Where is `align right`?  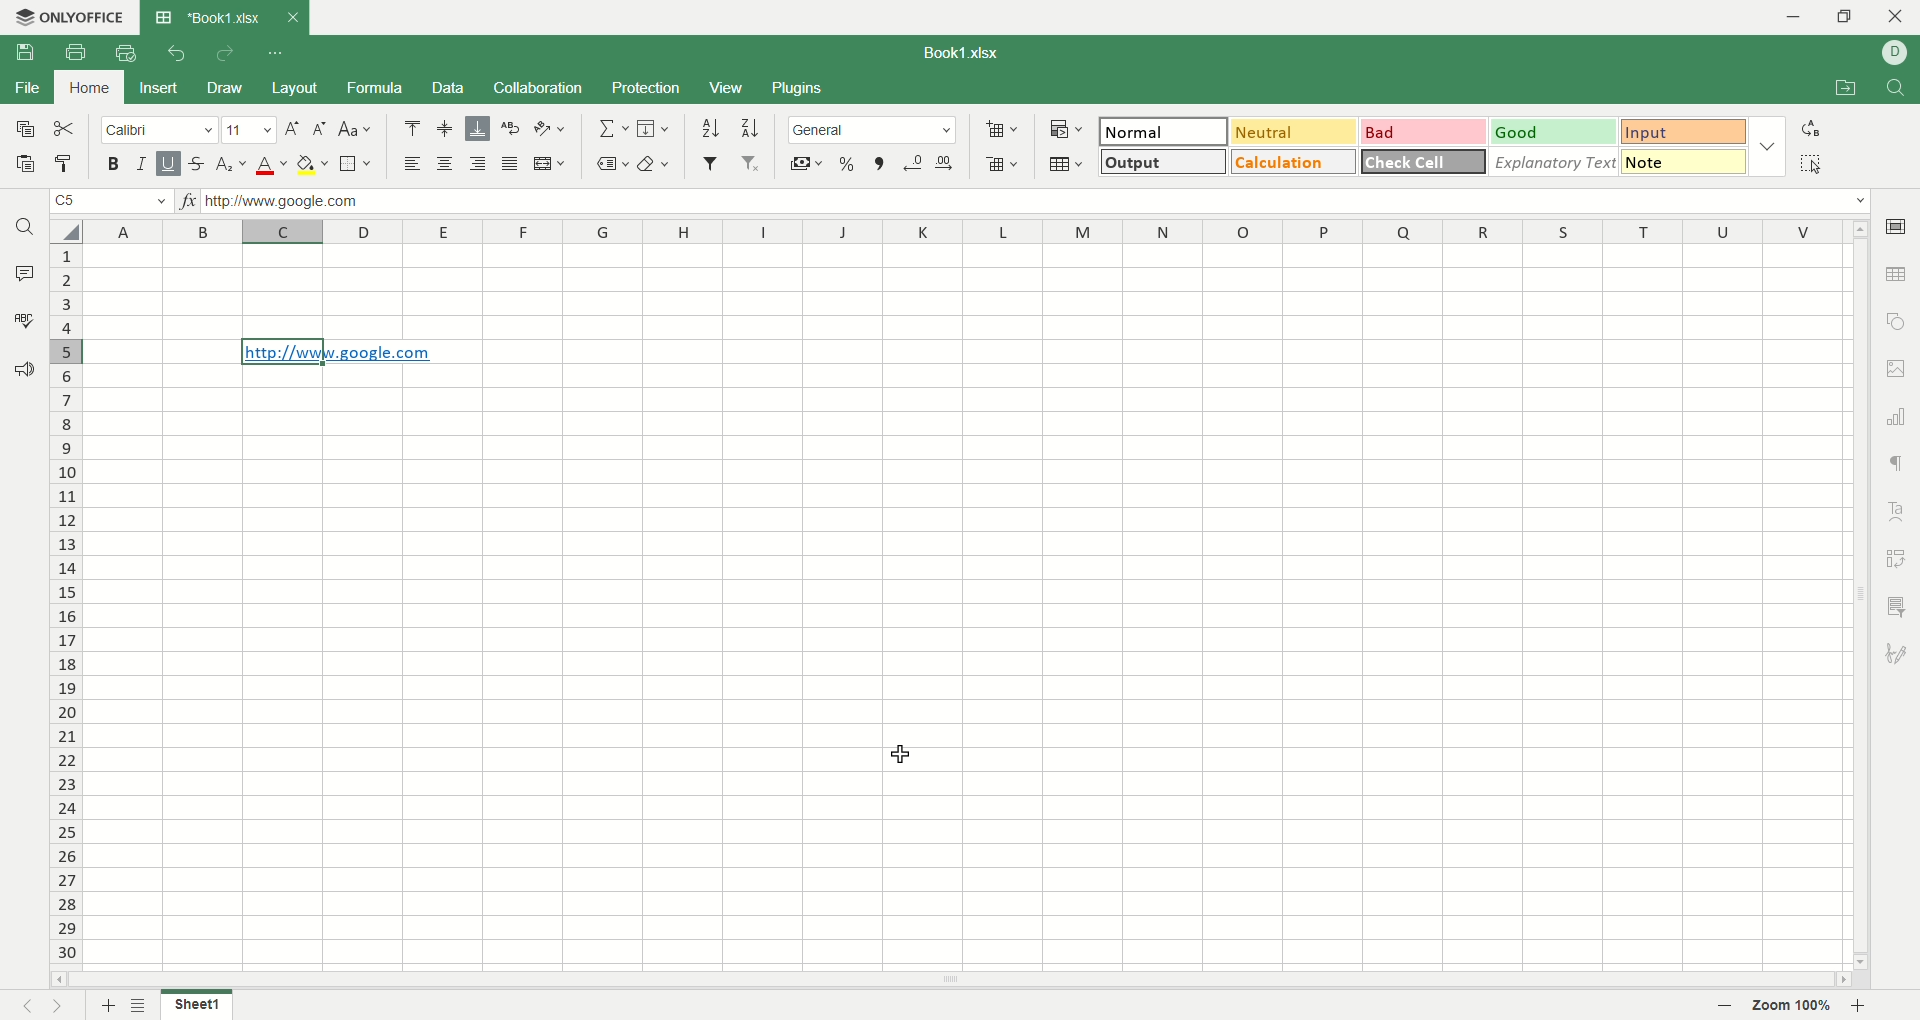
align right is located at coordinates (481, 165).